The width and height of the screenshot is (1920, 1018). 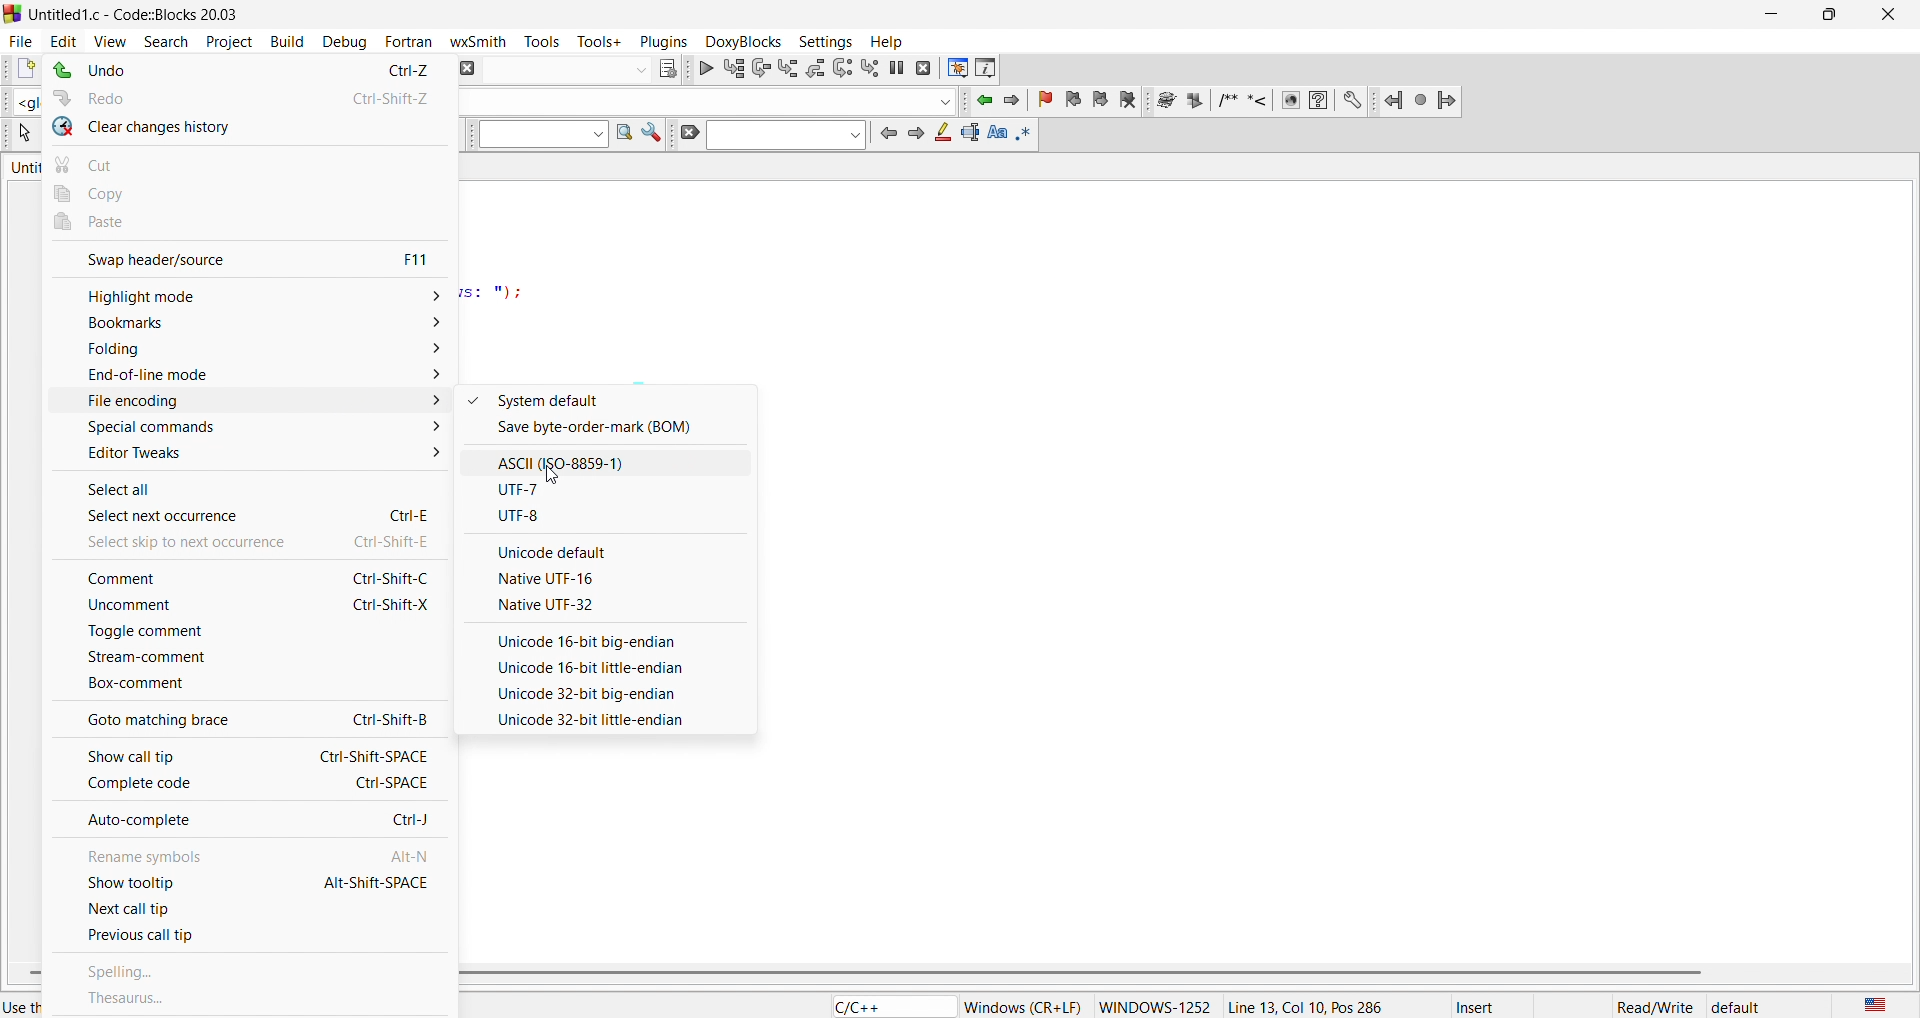 I want to click on cursor, so click(x=552, y=474).